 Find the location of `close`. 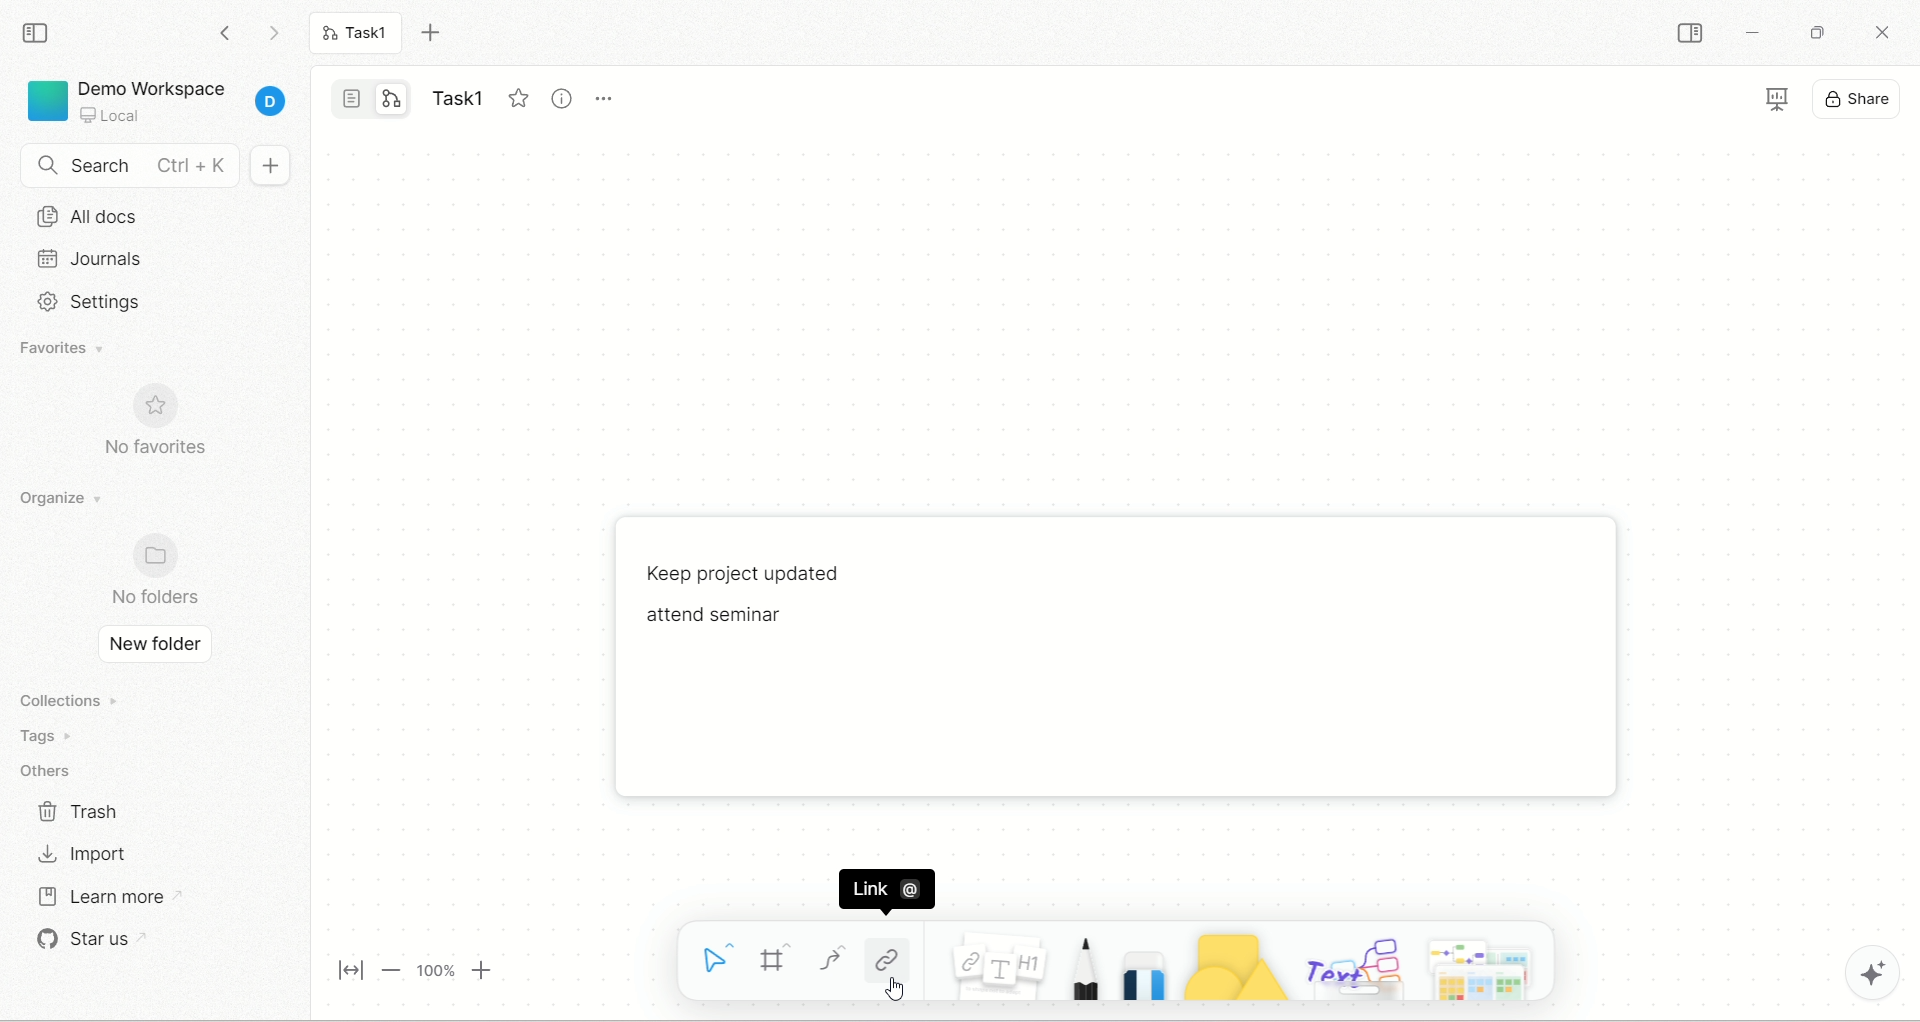

close is located at coordinates (1879, 31).